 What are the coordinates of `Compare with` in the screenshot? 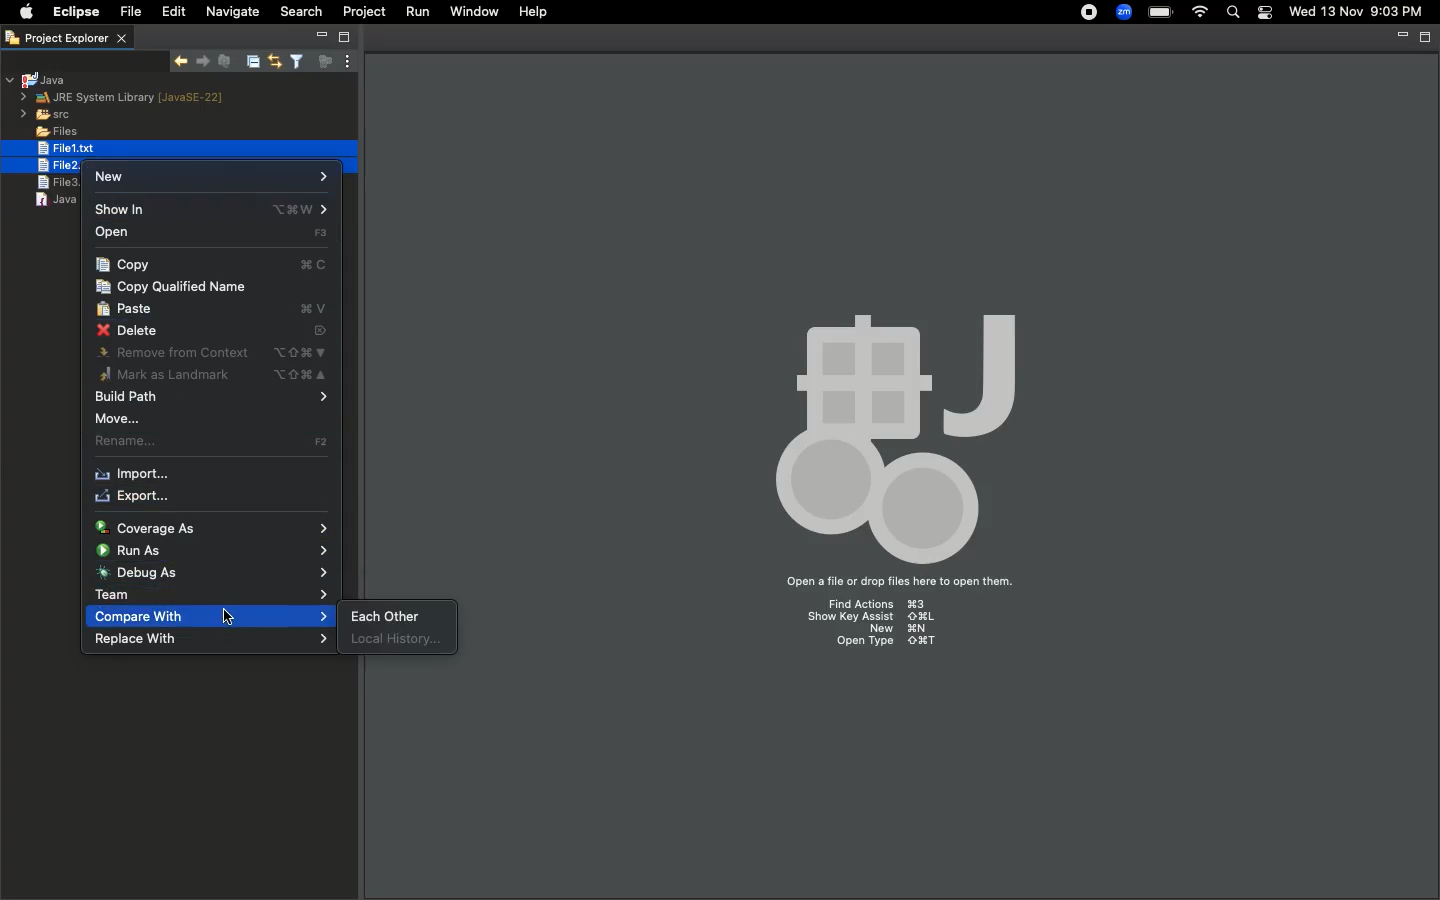 It's located at (211, 617).